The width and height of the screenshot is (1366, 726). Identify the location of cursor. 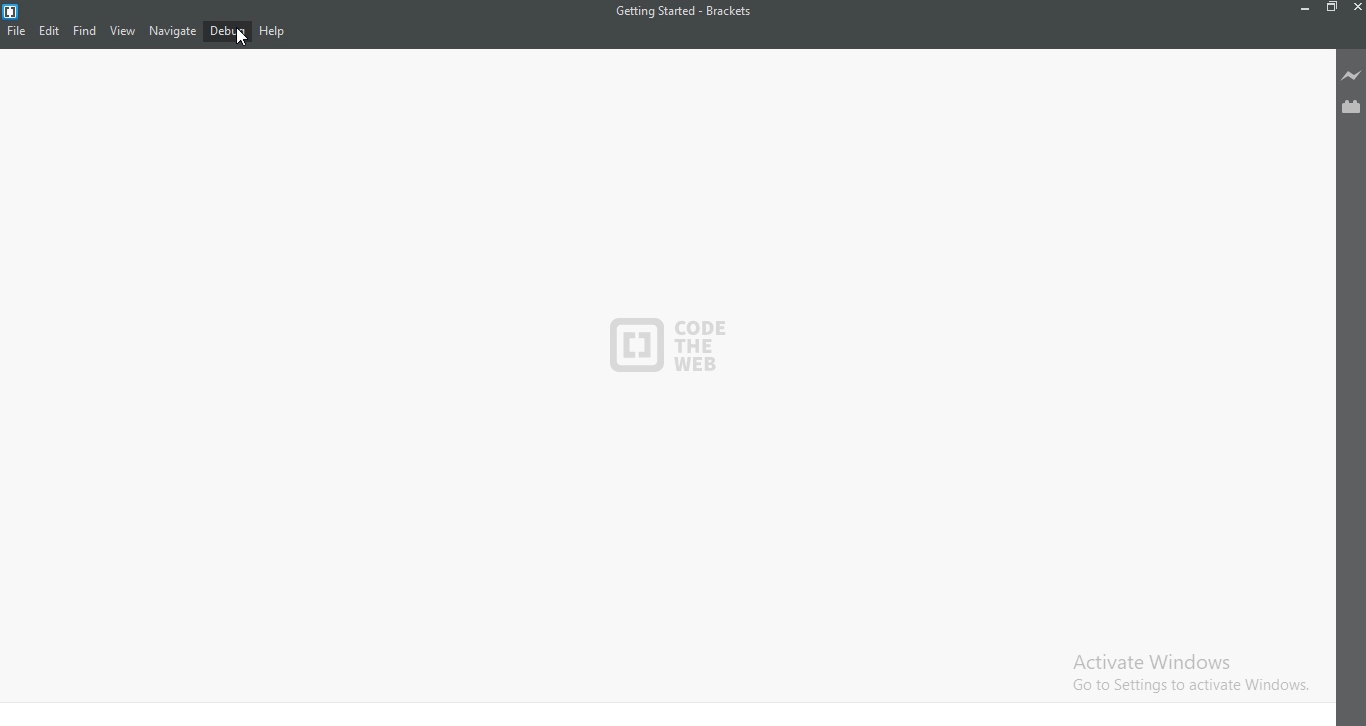
(242, 41).